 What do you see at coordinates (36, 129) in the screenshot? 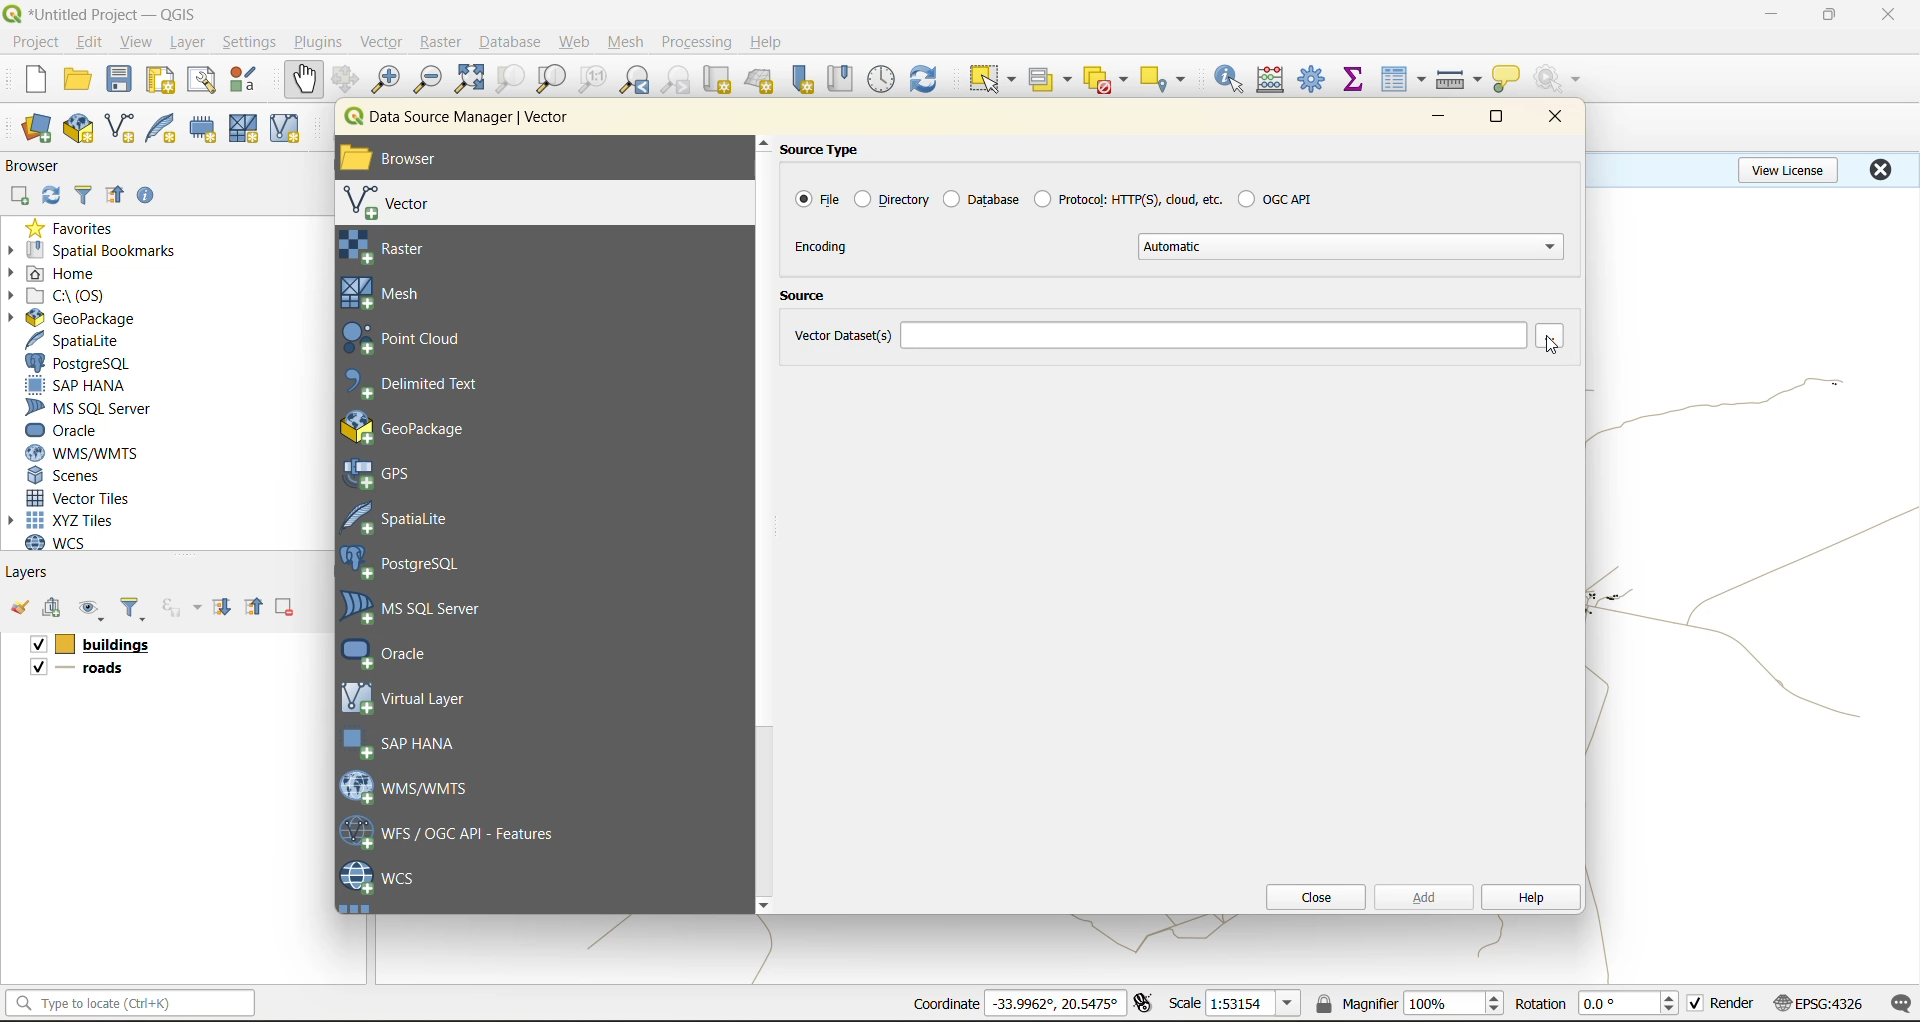
I see `open data source manager` at bounding box center [36, 129].